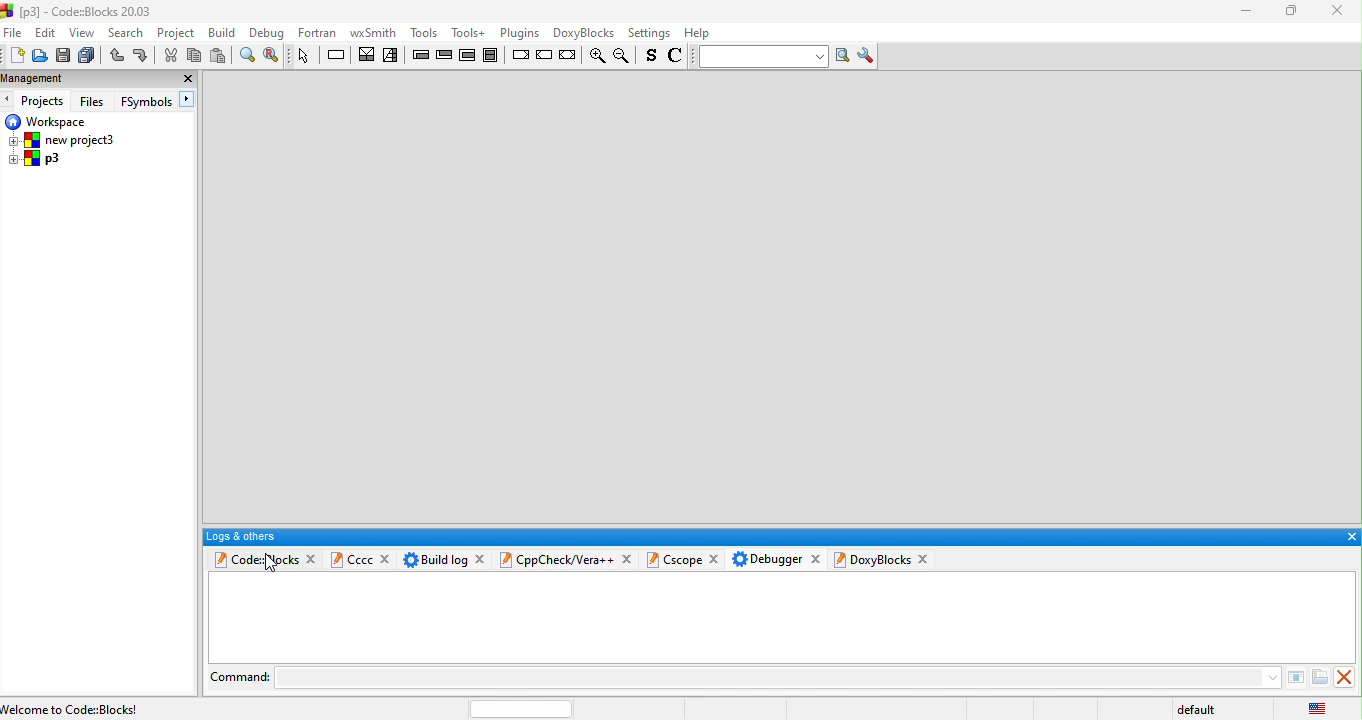  Describe the element at coordinates (581, 32) in the screenshot. I see `doxyblocks` at that location.